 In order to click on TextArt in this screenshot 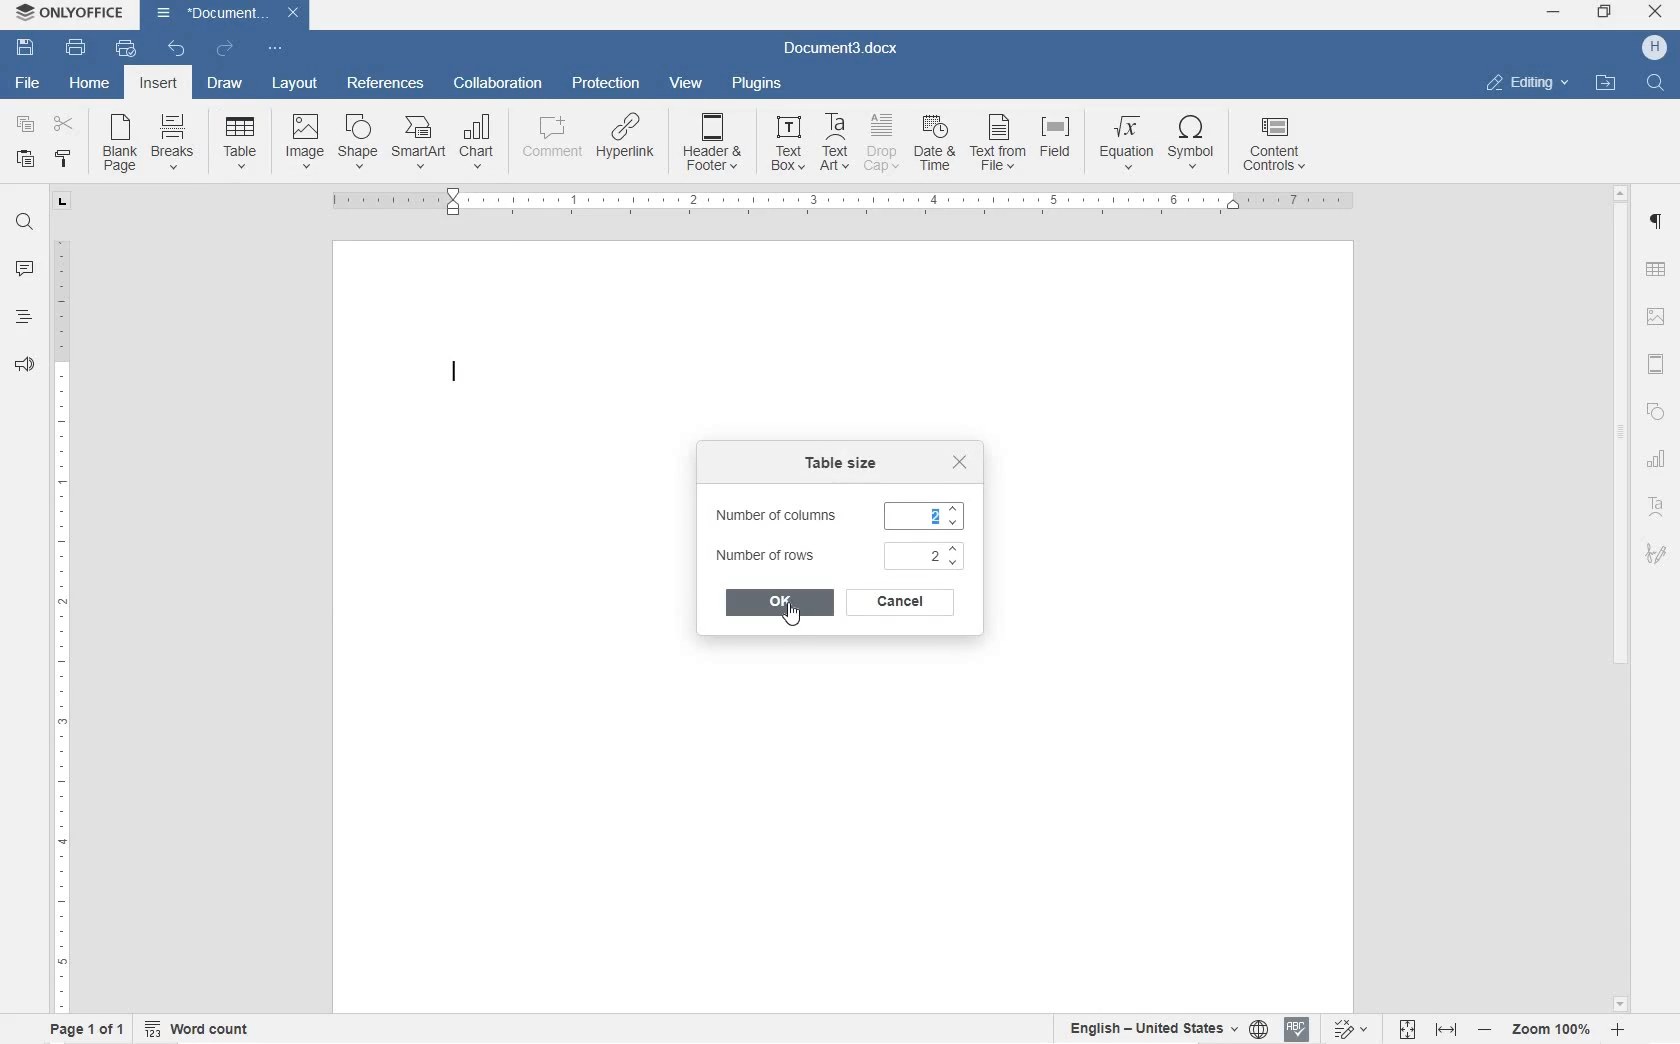, I will do `click(836, 142)`.